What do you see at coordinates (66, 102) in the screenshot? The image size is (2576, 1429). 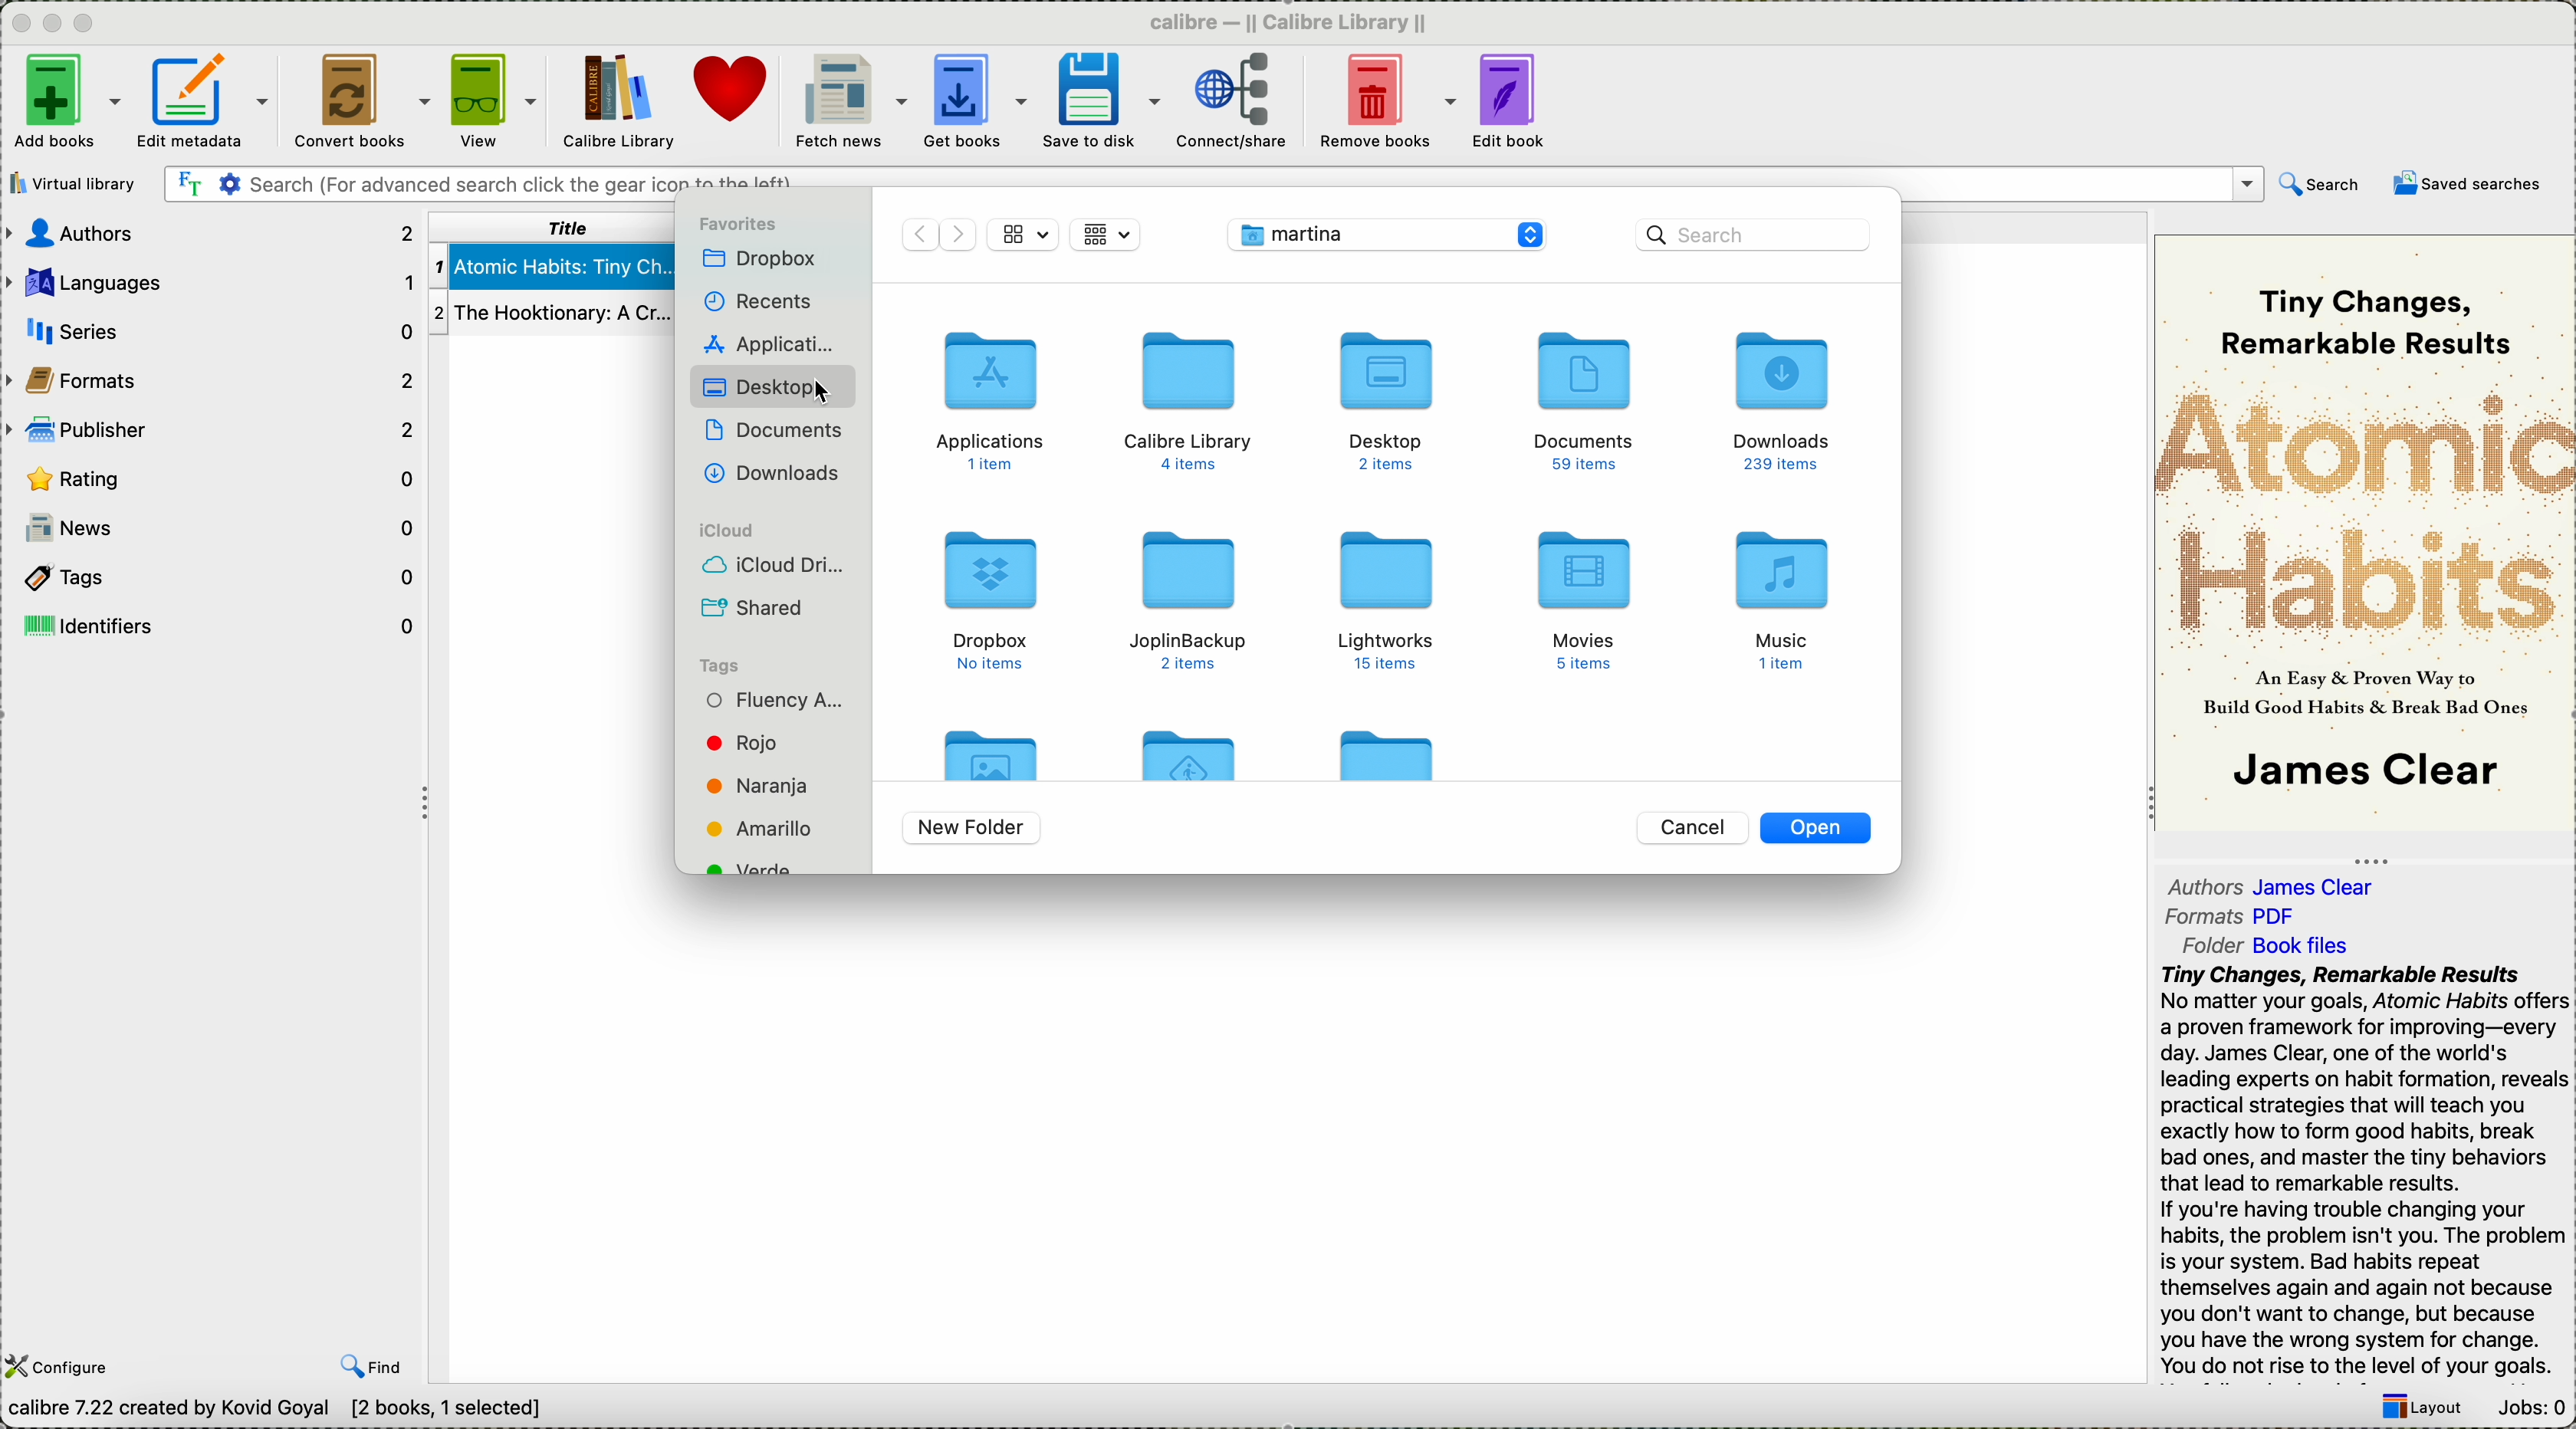 I see `add books` at bounding box center [66, 102].